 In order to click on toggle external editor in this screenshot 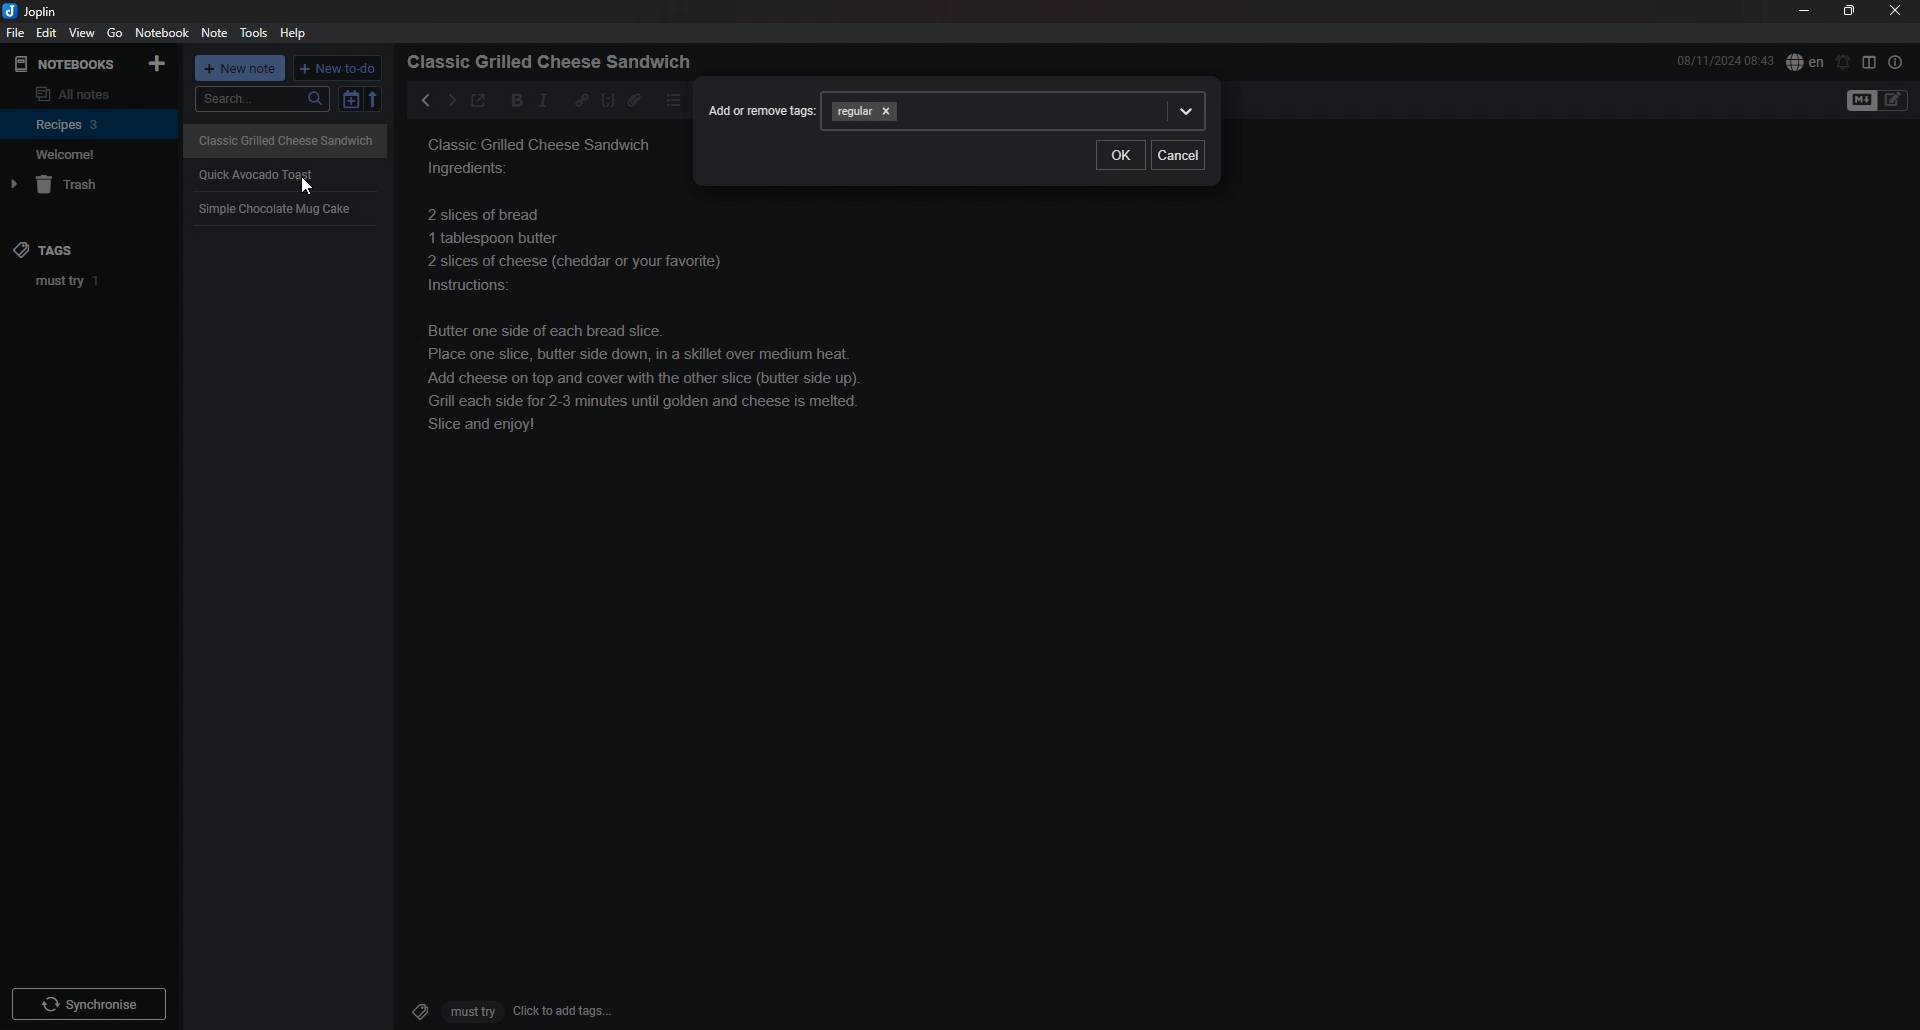, I will do `click(478, 103)`.